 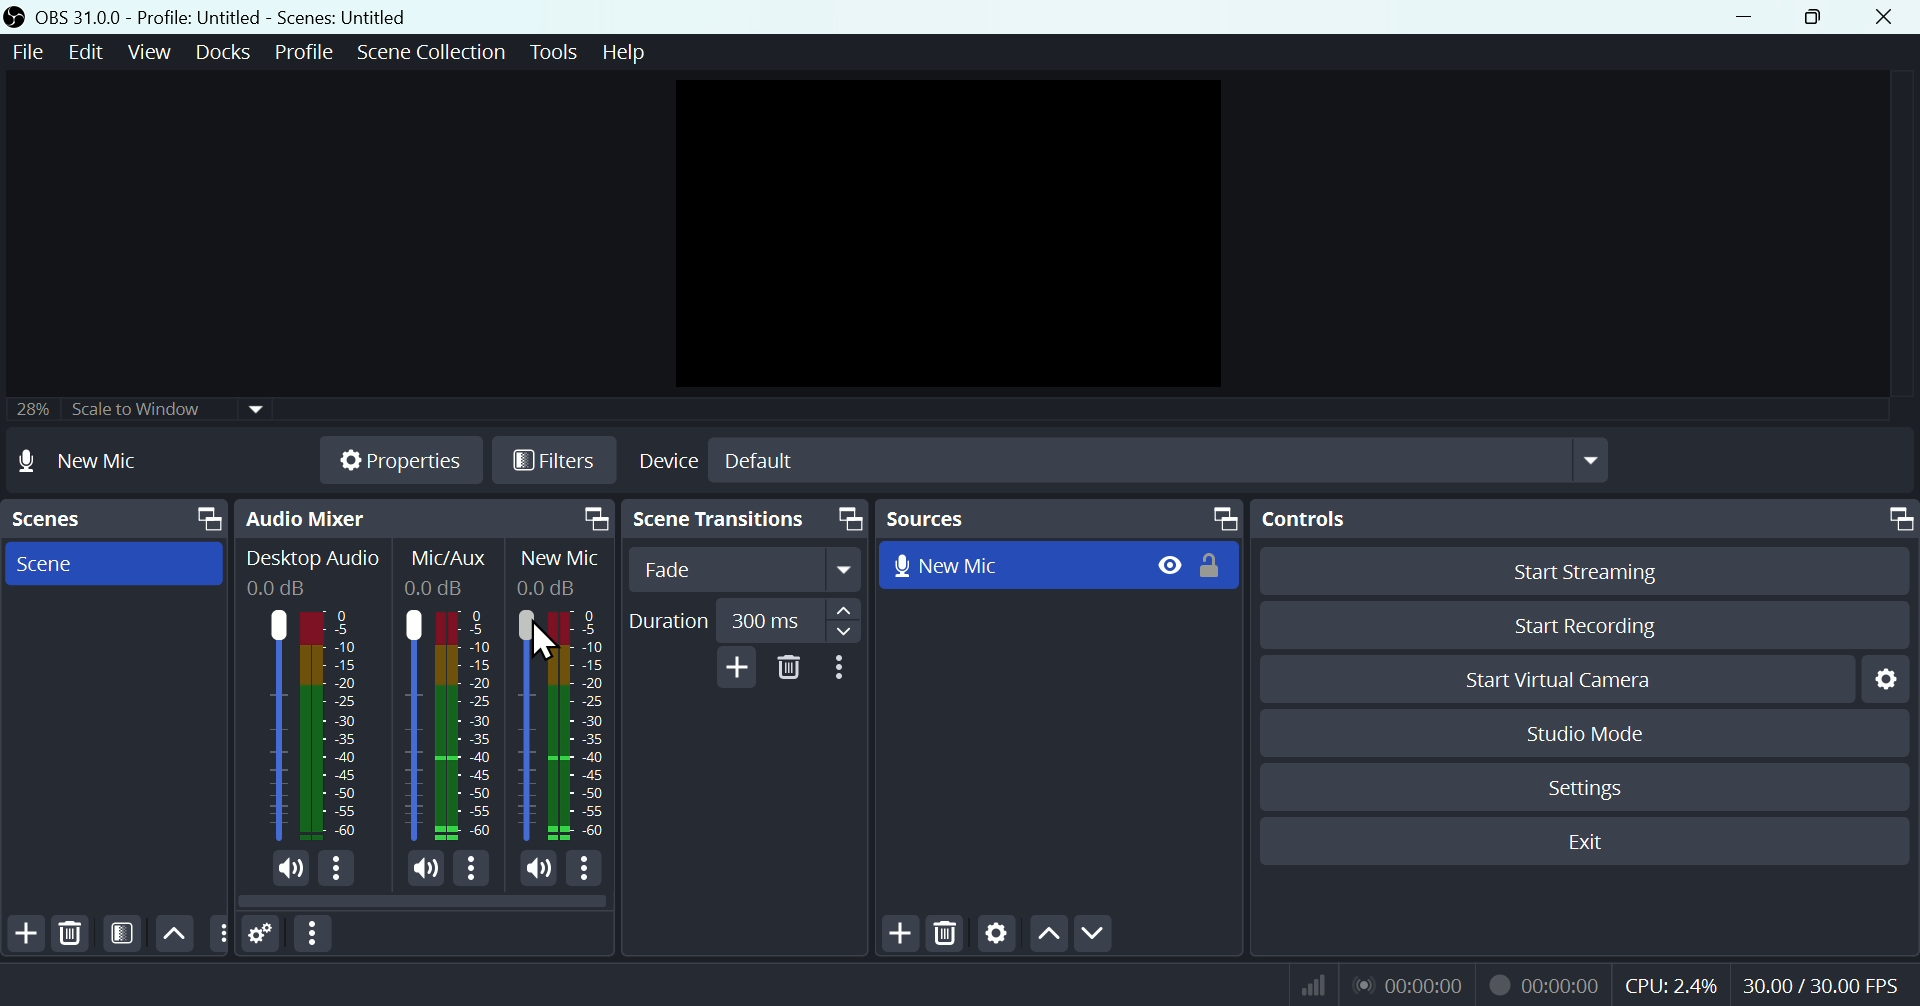 I want to click on Add, so click(x=733, y=667).